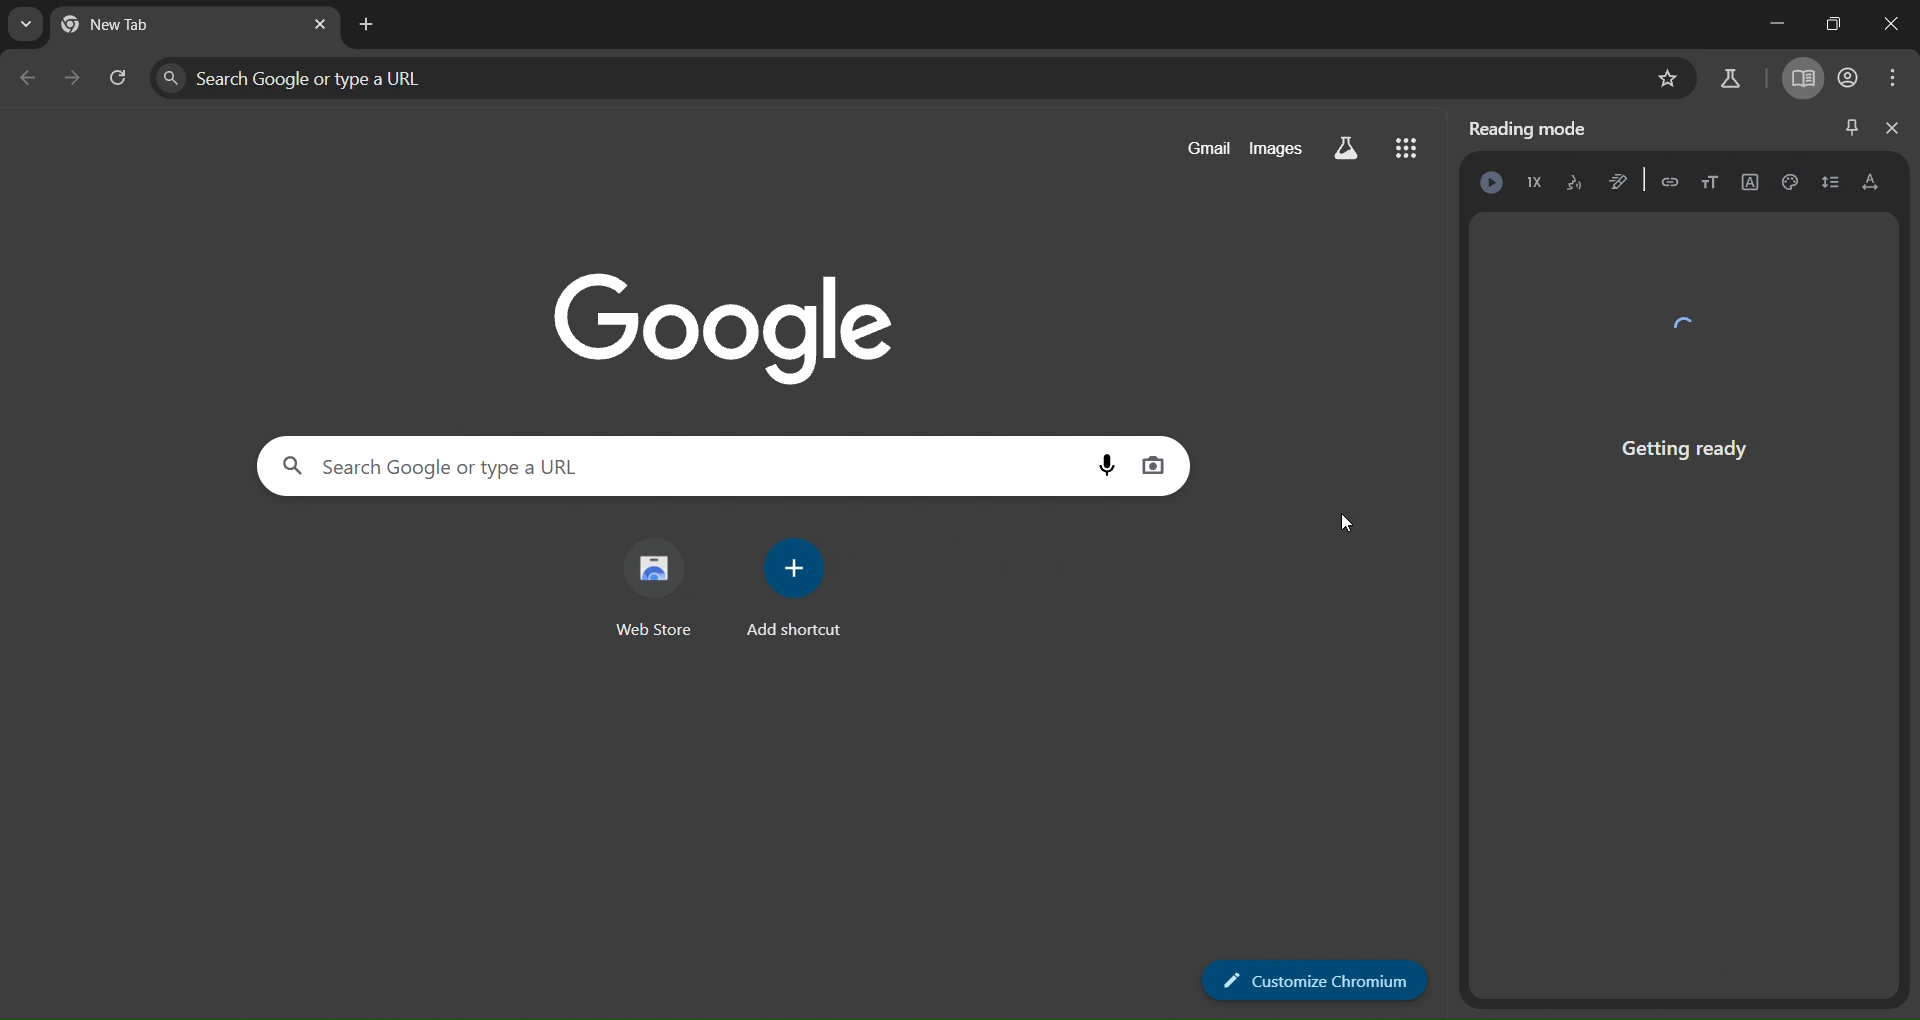 This screenshot has height=1020, width=1920. What do you see at coordinates (1409, 147) in the screenshot?
I see `google apps` at bounding box center [1409, 147].